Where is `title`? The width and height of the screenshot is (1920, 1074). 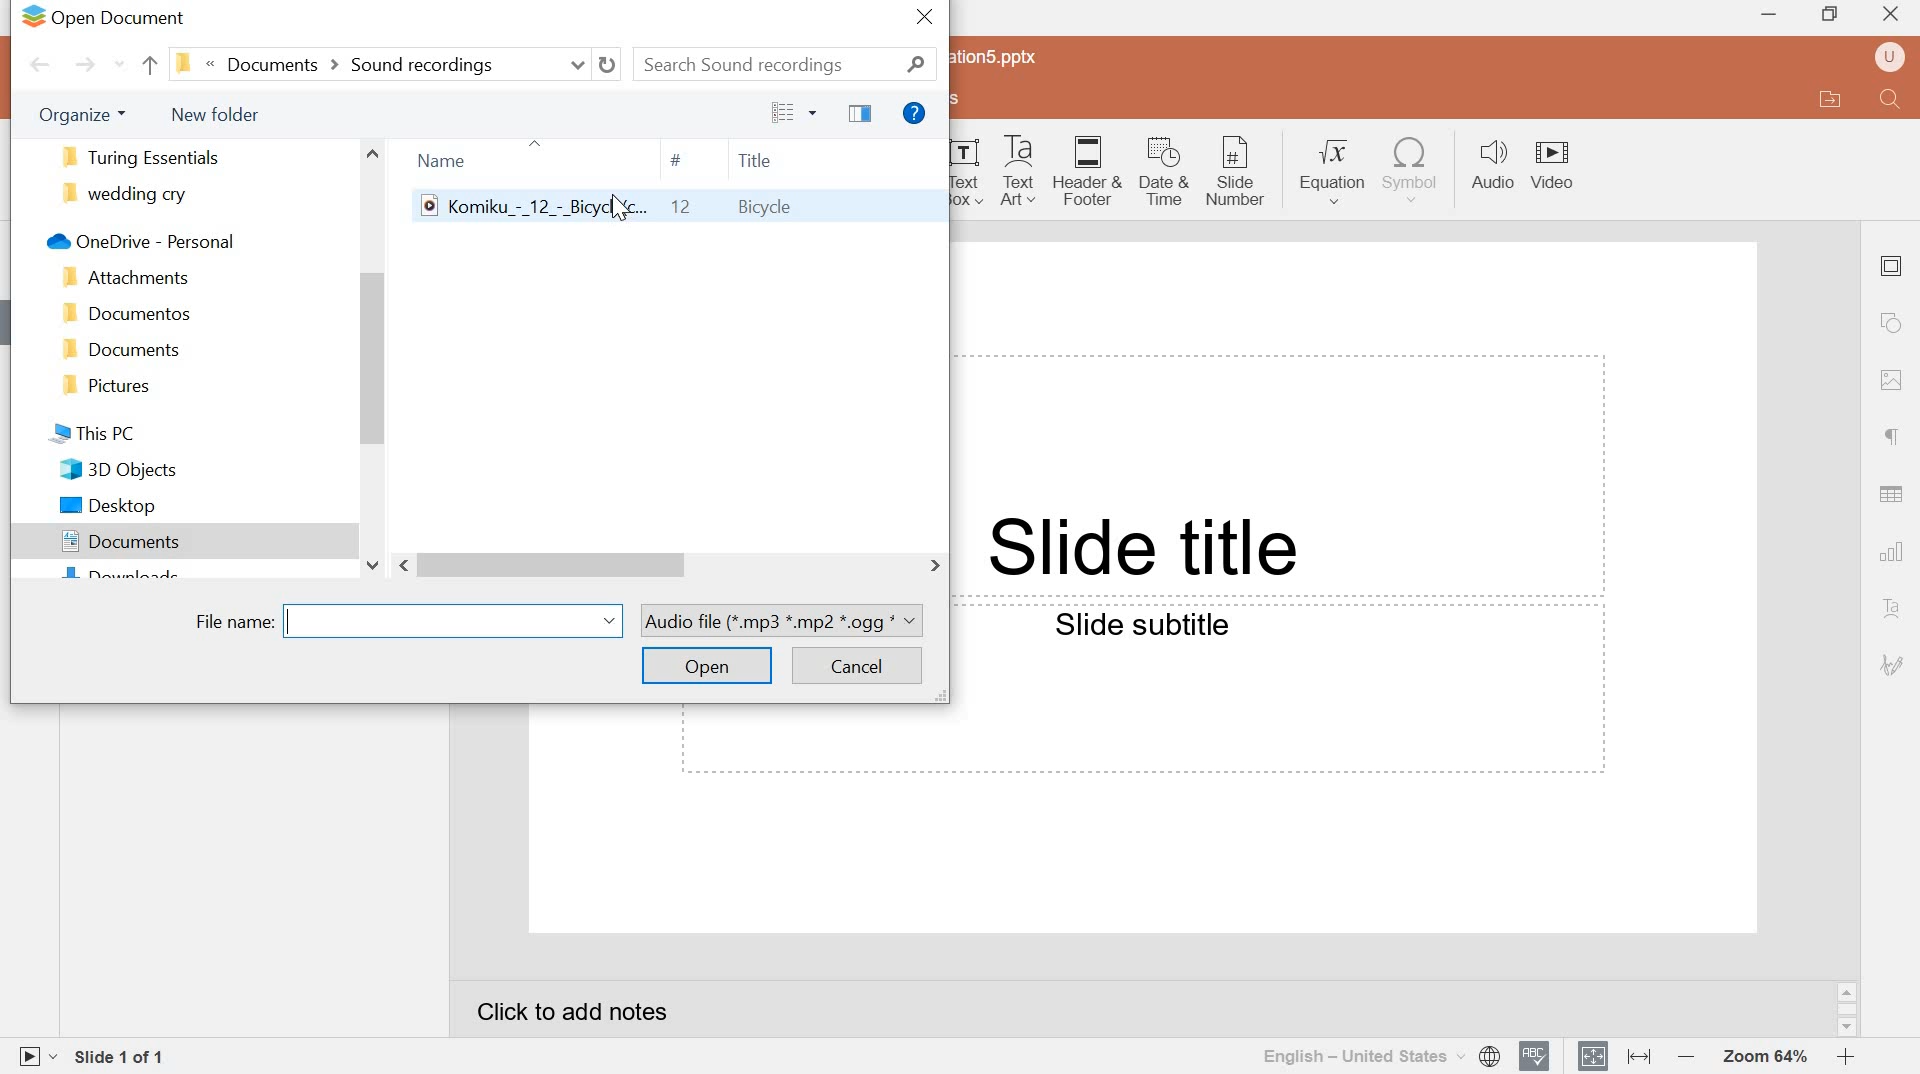
title is located at coordinates (758, 157).